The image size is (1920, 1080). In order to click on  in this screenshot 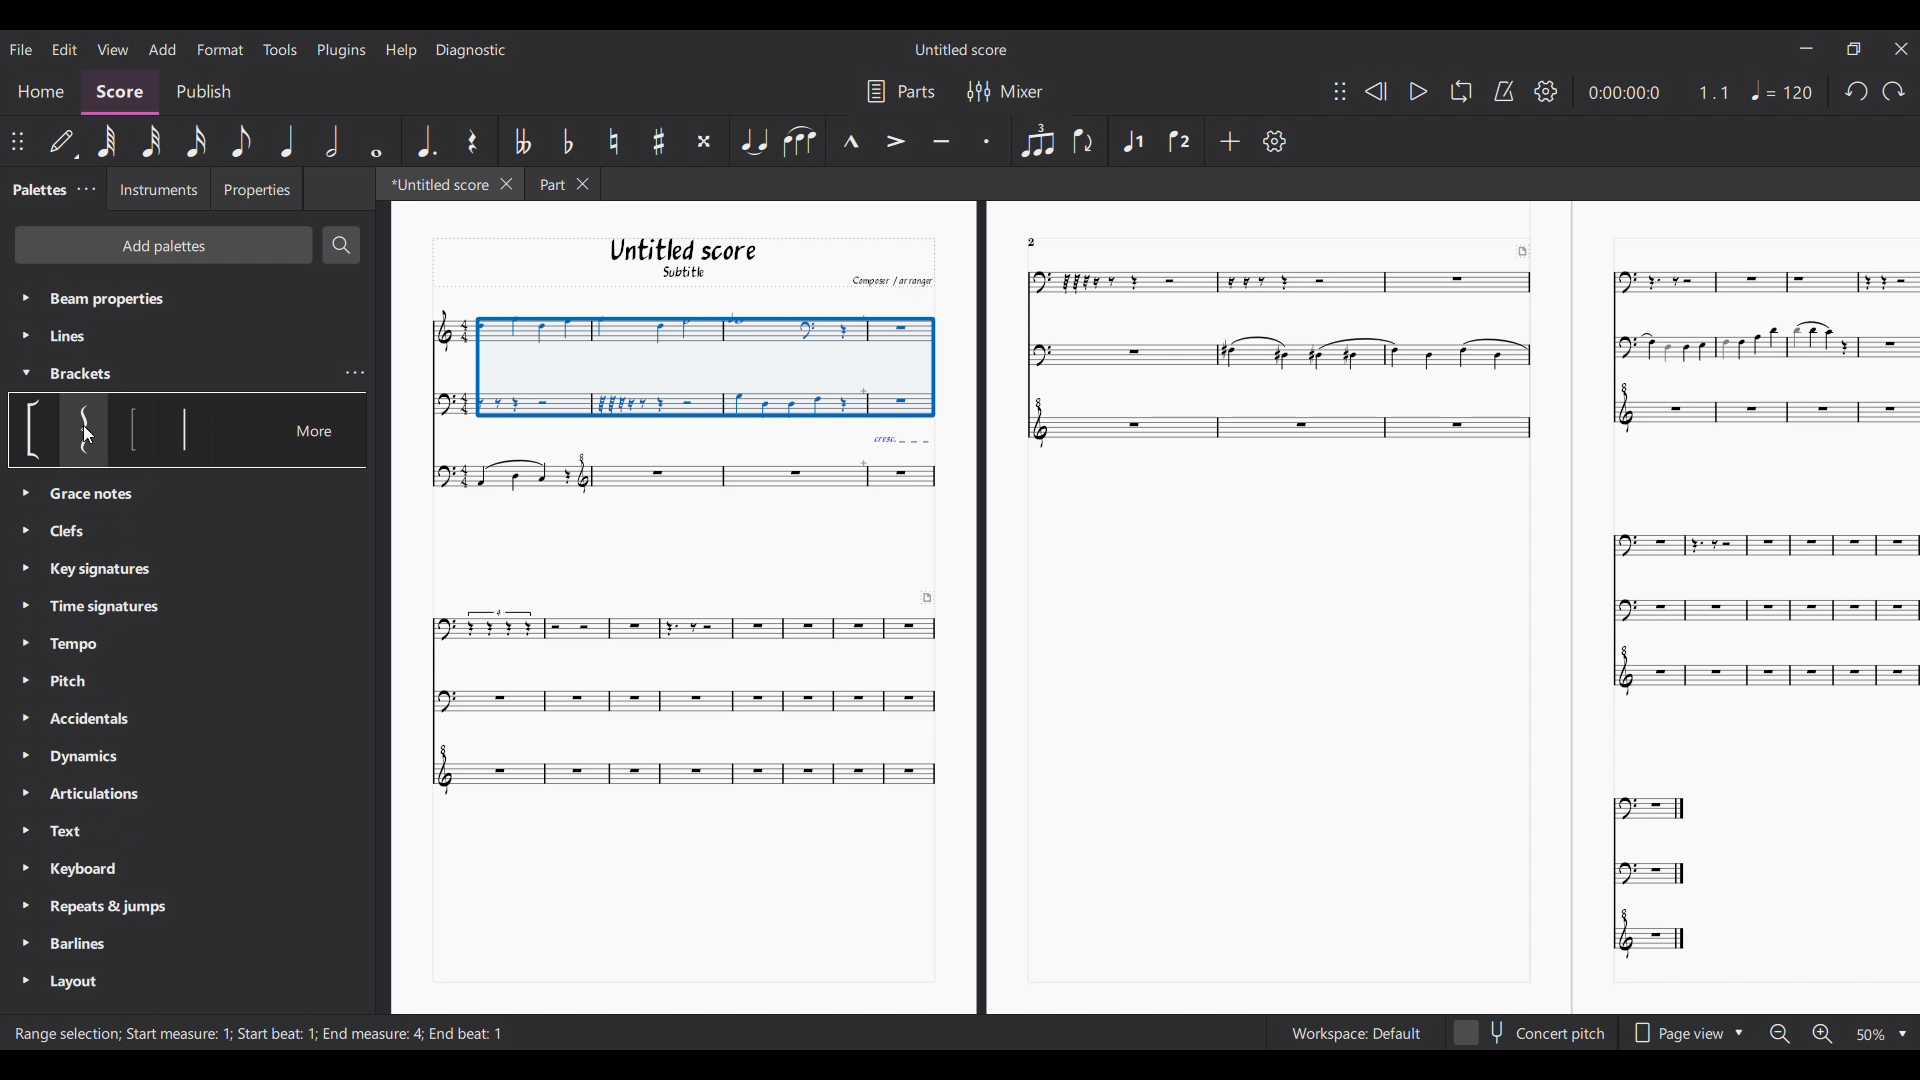, I will do `click(1649, 808)`.